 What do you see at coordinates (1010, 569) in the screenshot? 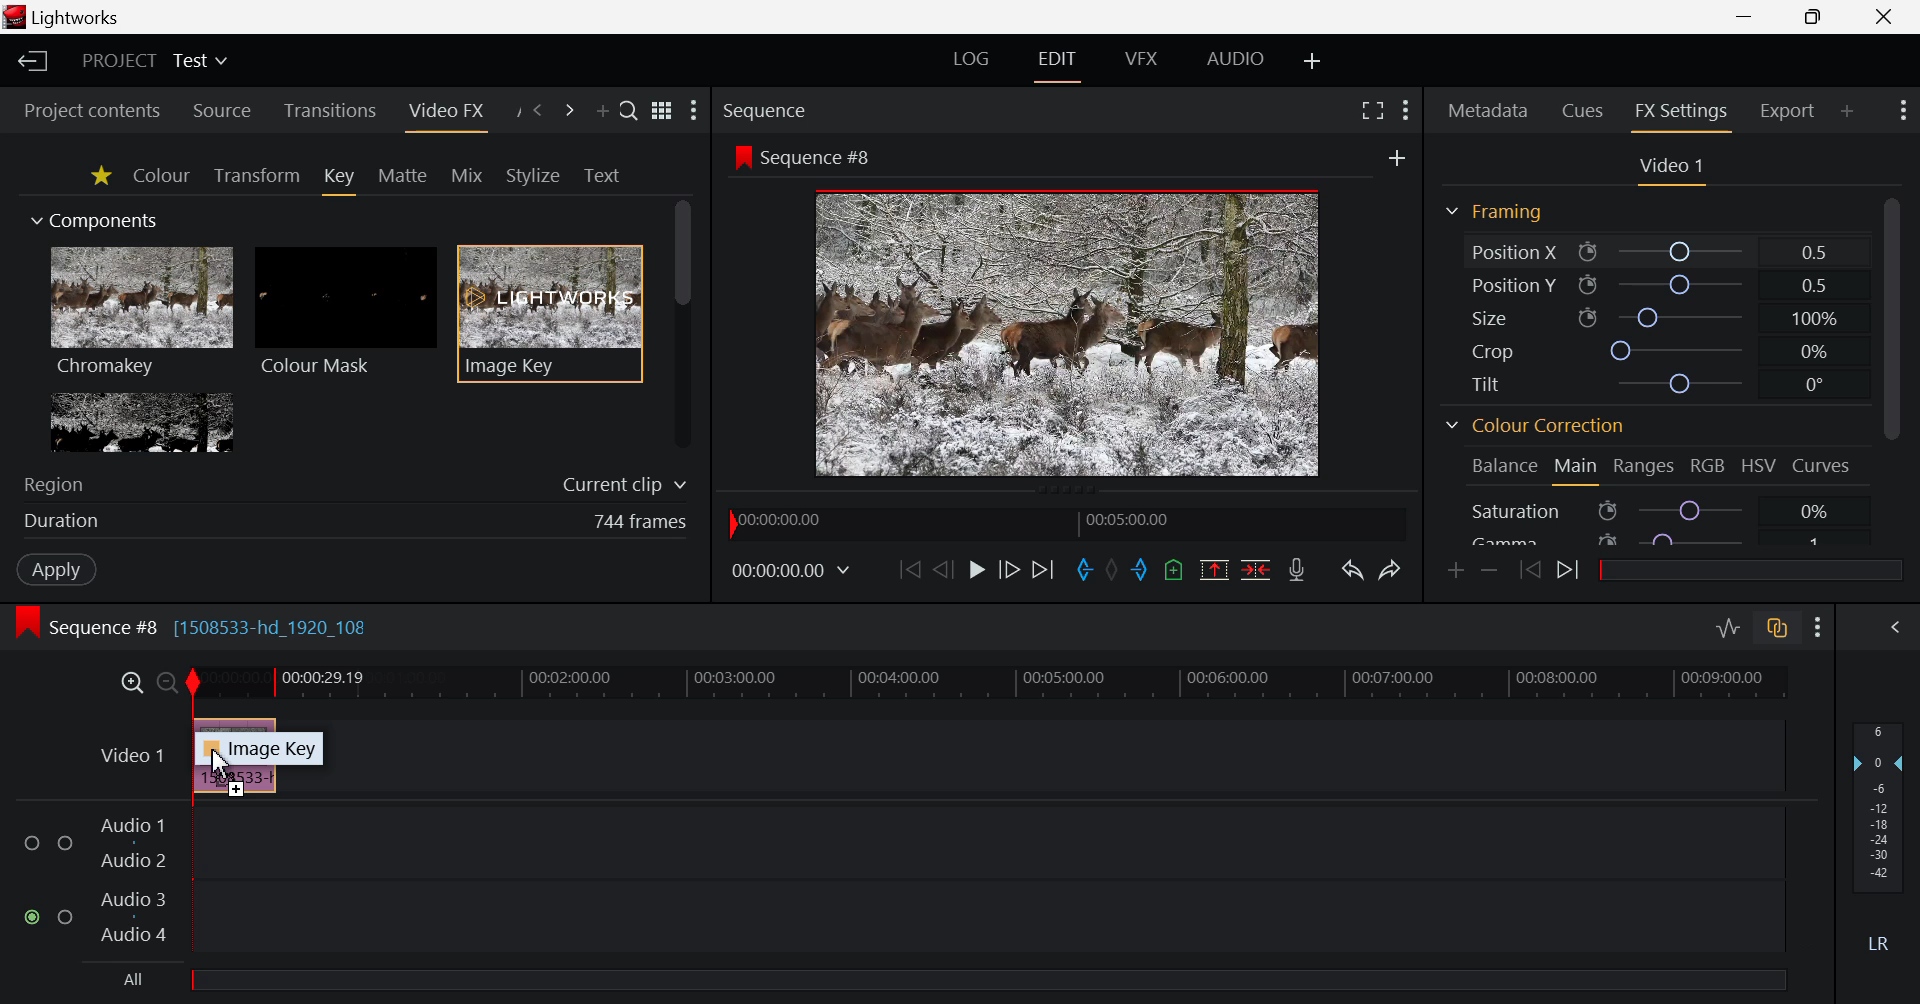
I see `Go Forward` at bounding box center [1010, 569].